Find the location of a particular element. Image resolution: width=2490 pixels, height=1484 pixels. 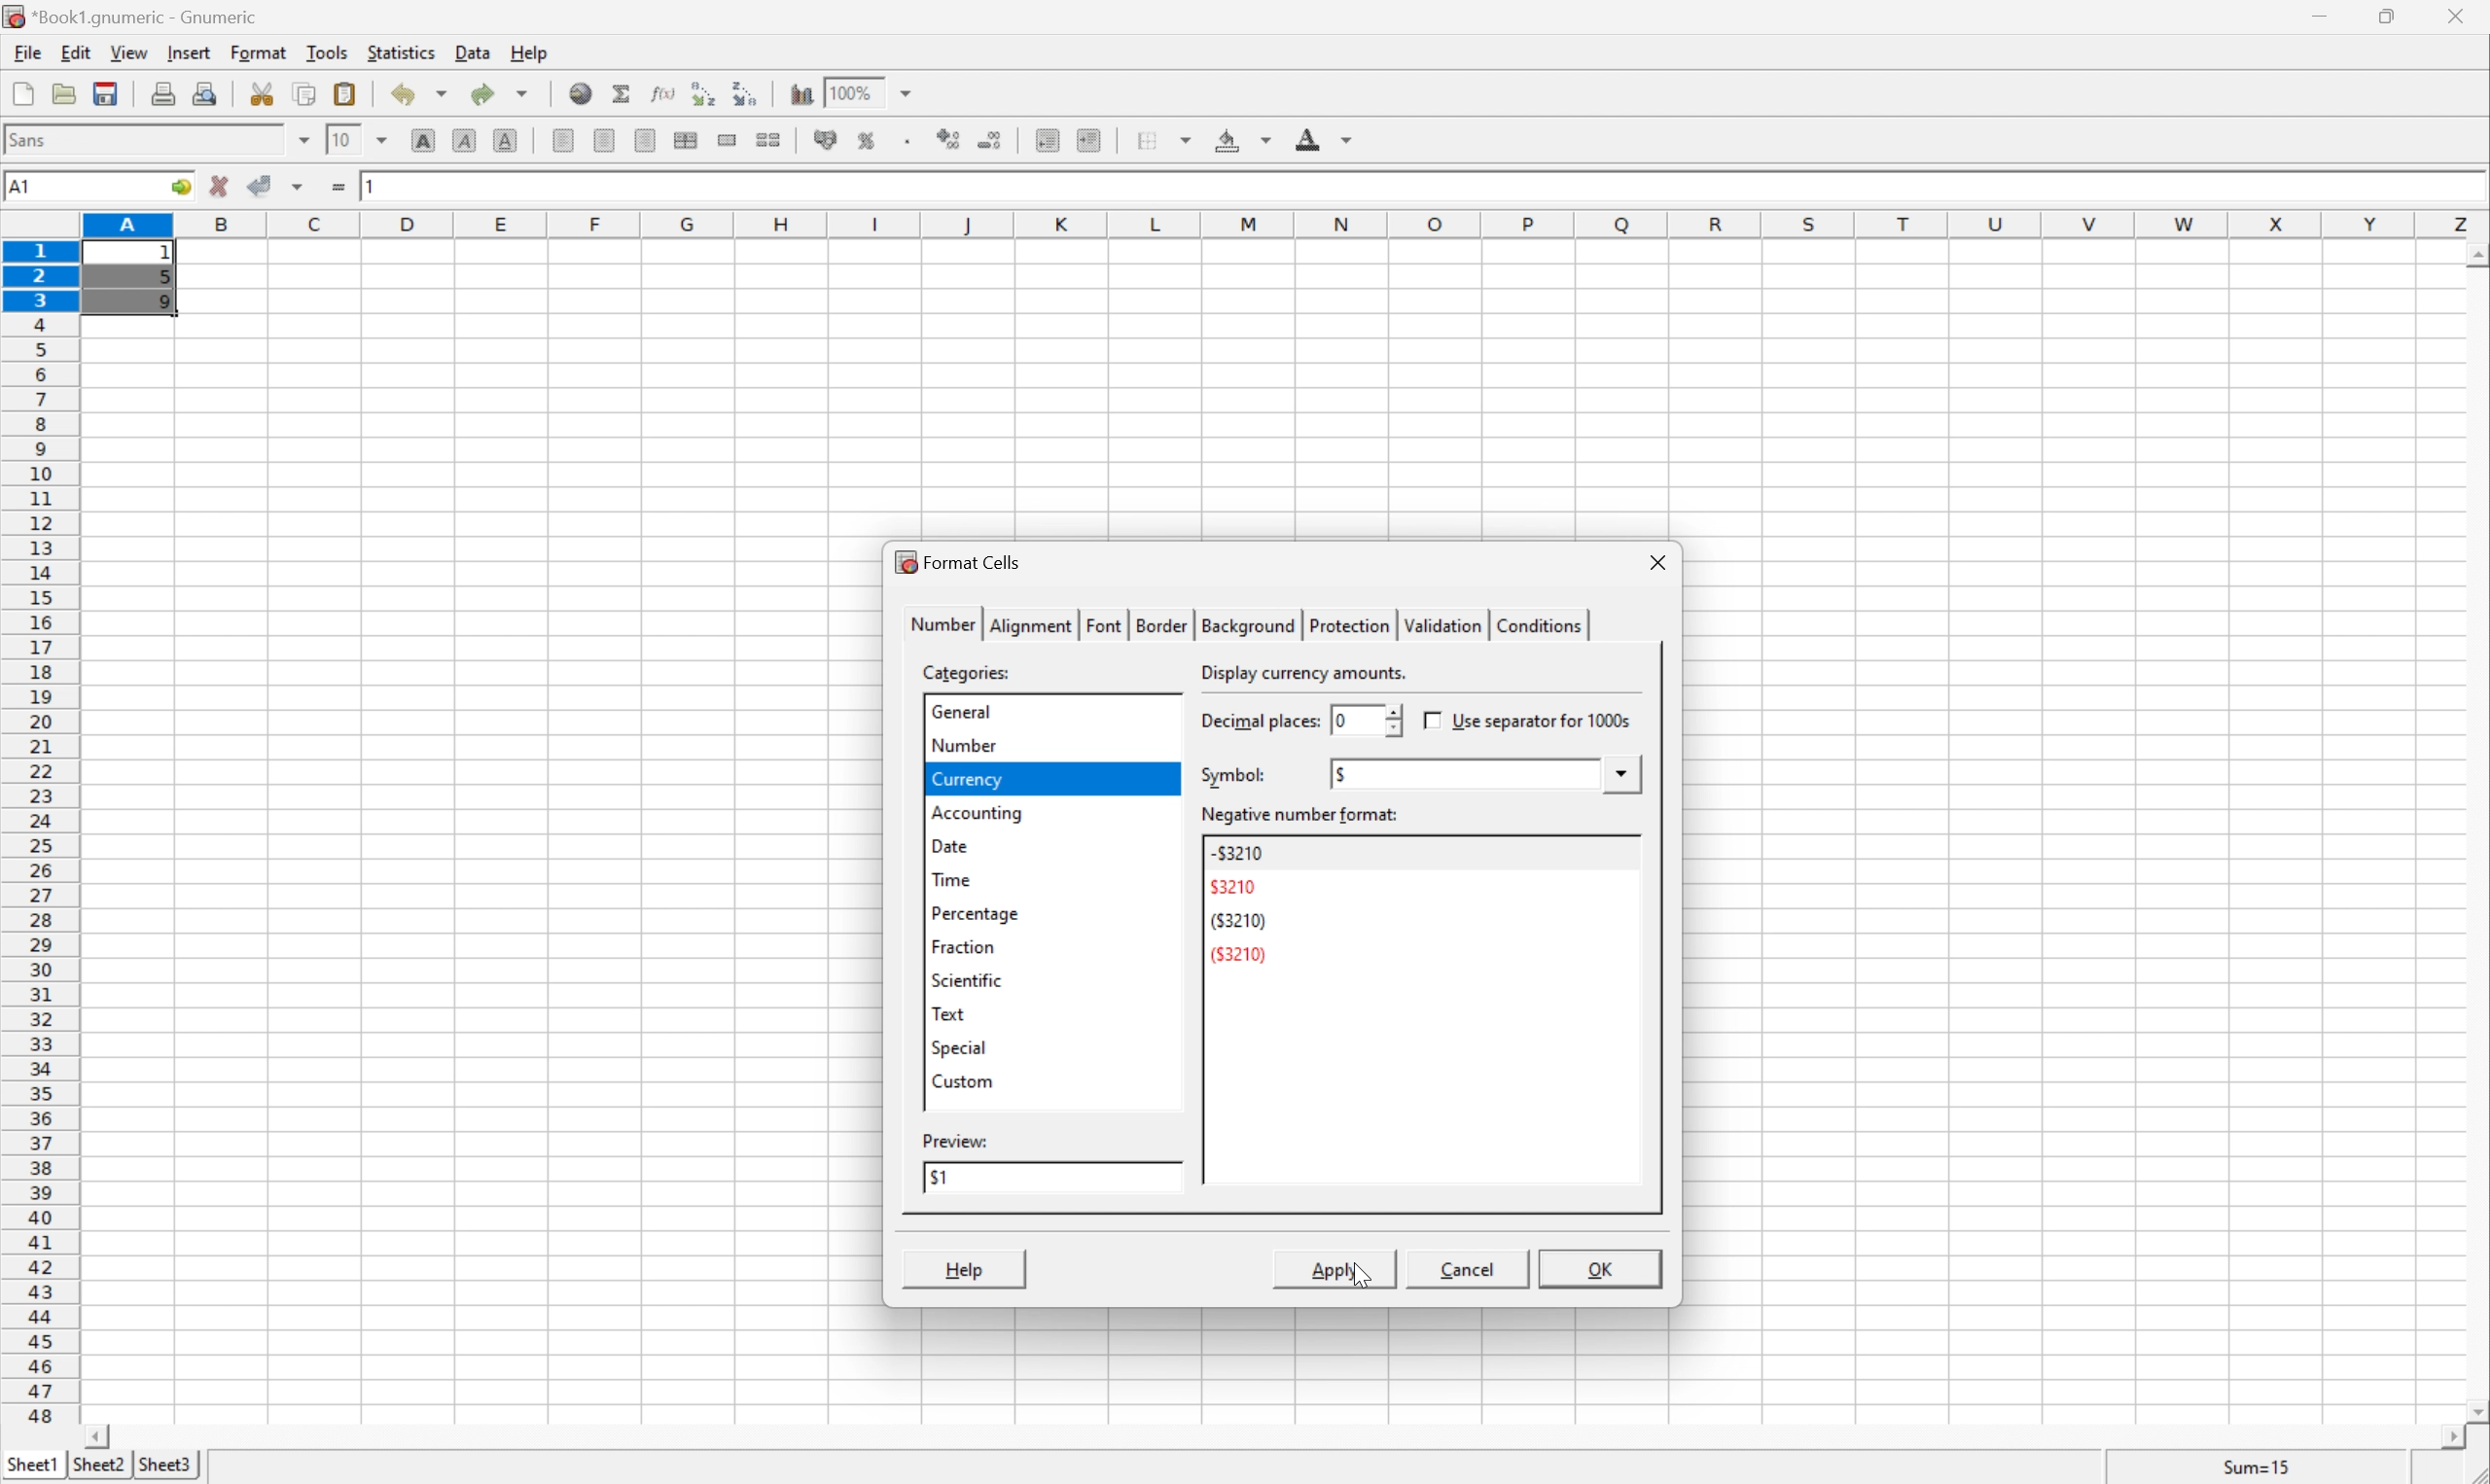

insert chart is located at coordinates (800, 91).